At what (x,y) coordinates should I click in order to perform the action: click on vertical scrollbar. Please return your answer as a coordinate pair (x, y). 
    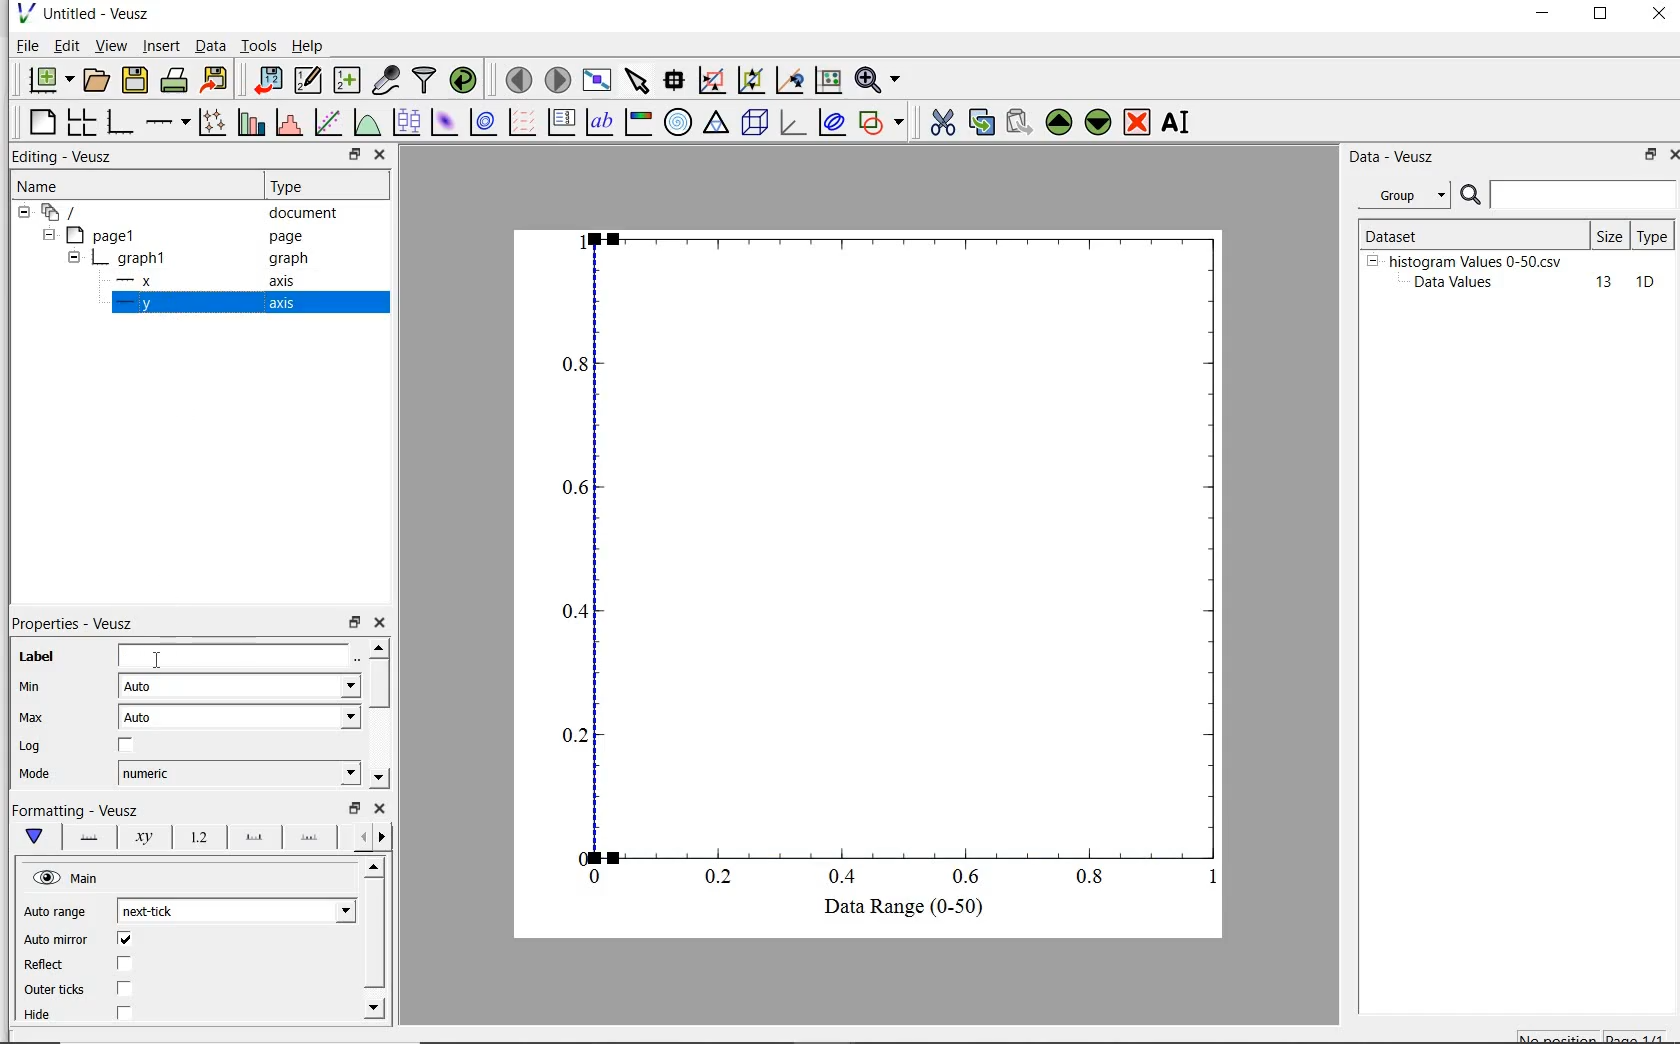
    Looking at the image, I should click on (373, 934).